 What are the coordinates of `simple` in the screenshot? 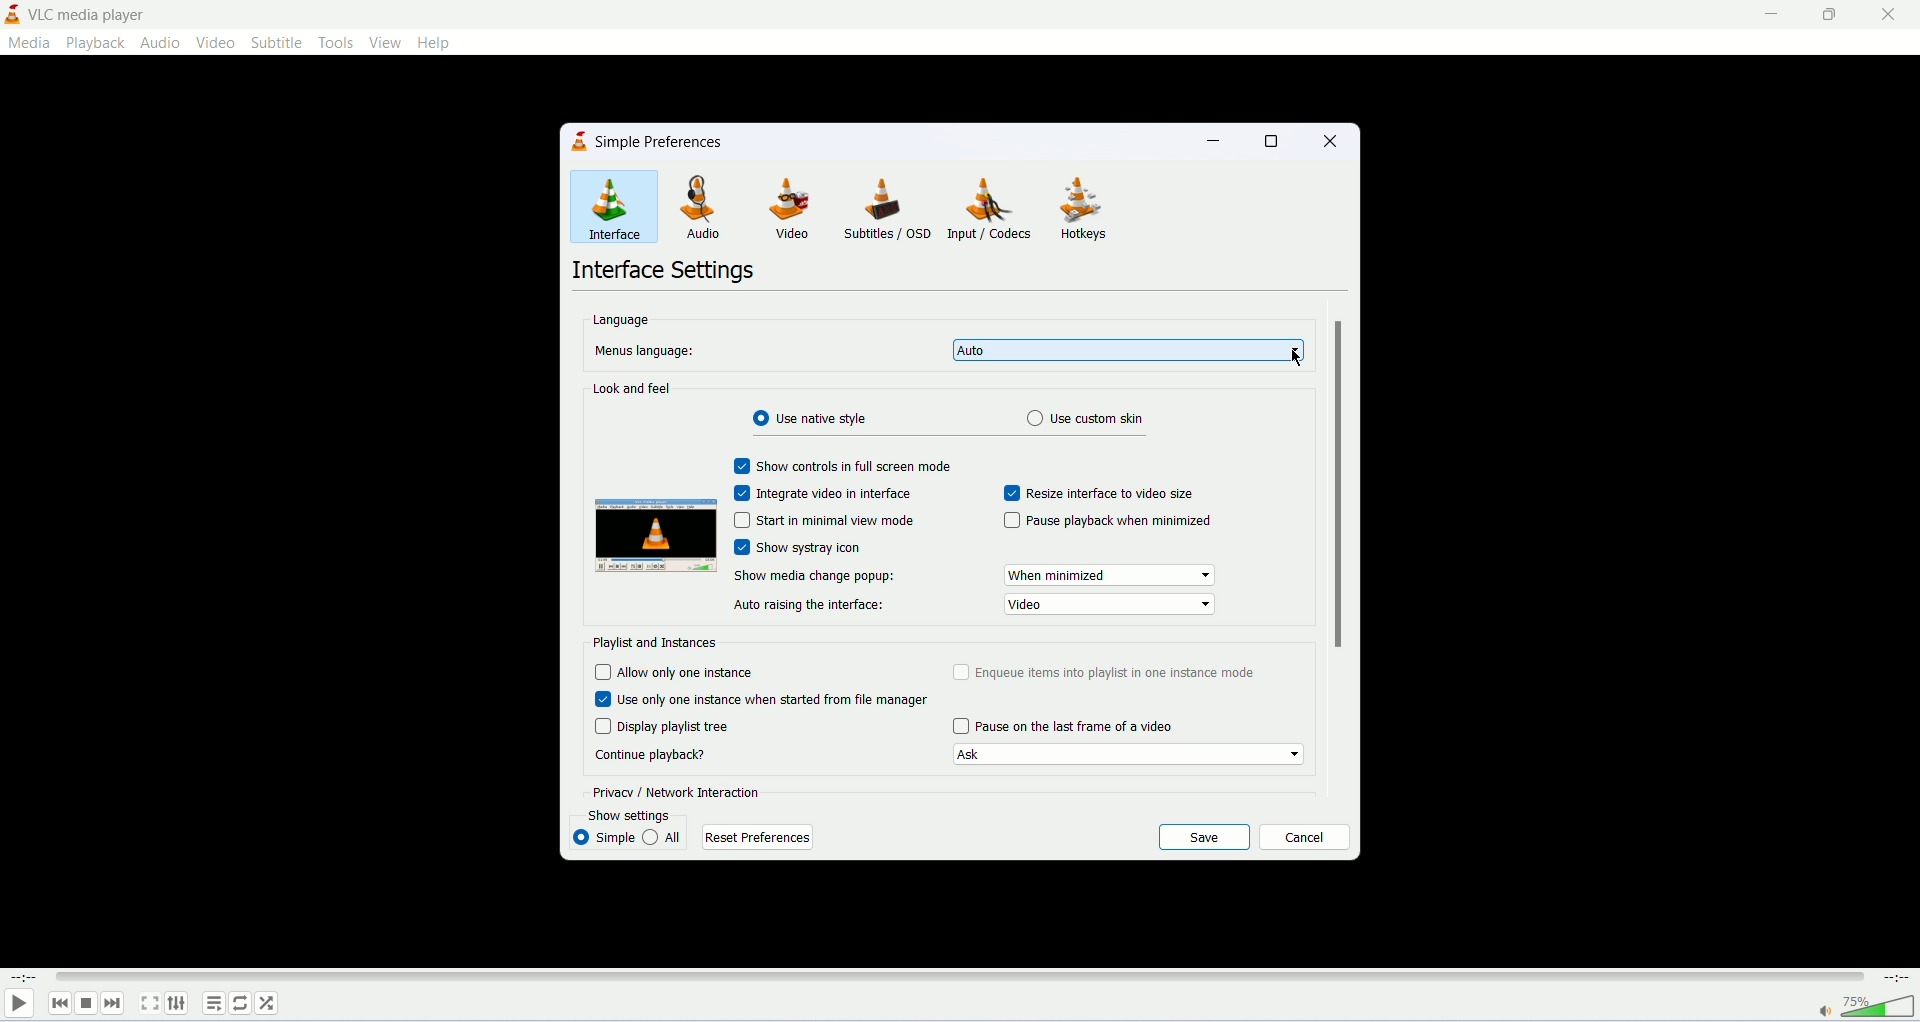 It's located at (603, 837).